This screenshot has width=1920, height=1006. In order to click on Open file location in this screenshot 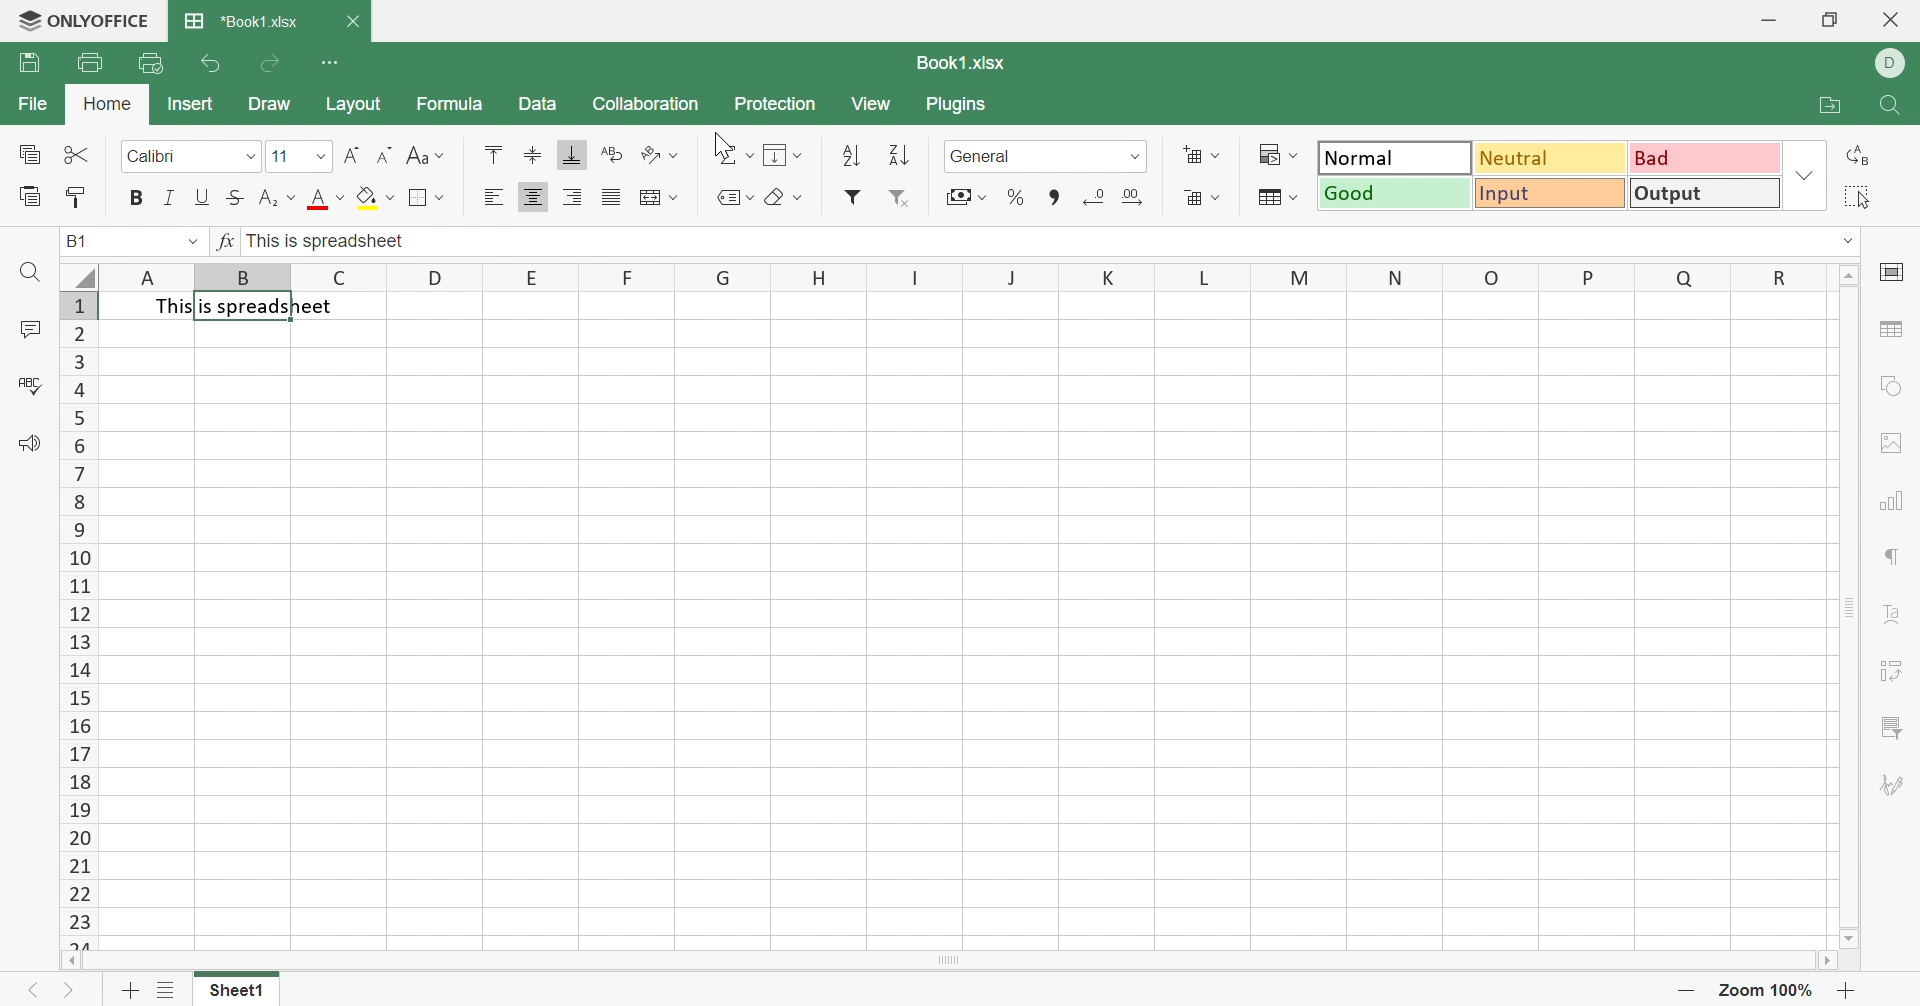, I will do `click(1825, 108)`.